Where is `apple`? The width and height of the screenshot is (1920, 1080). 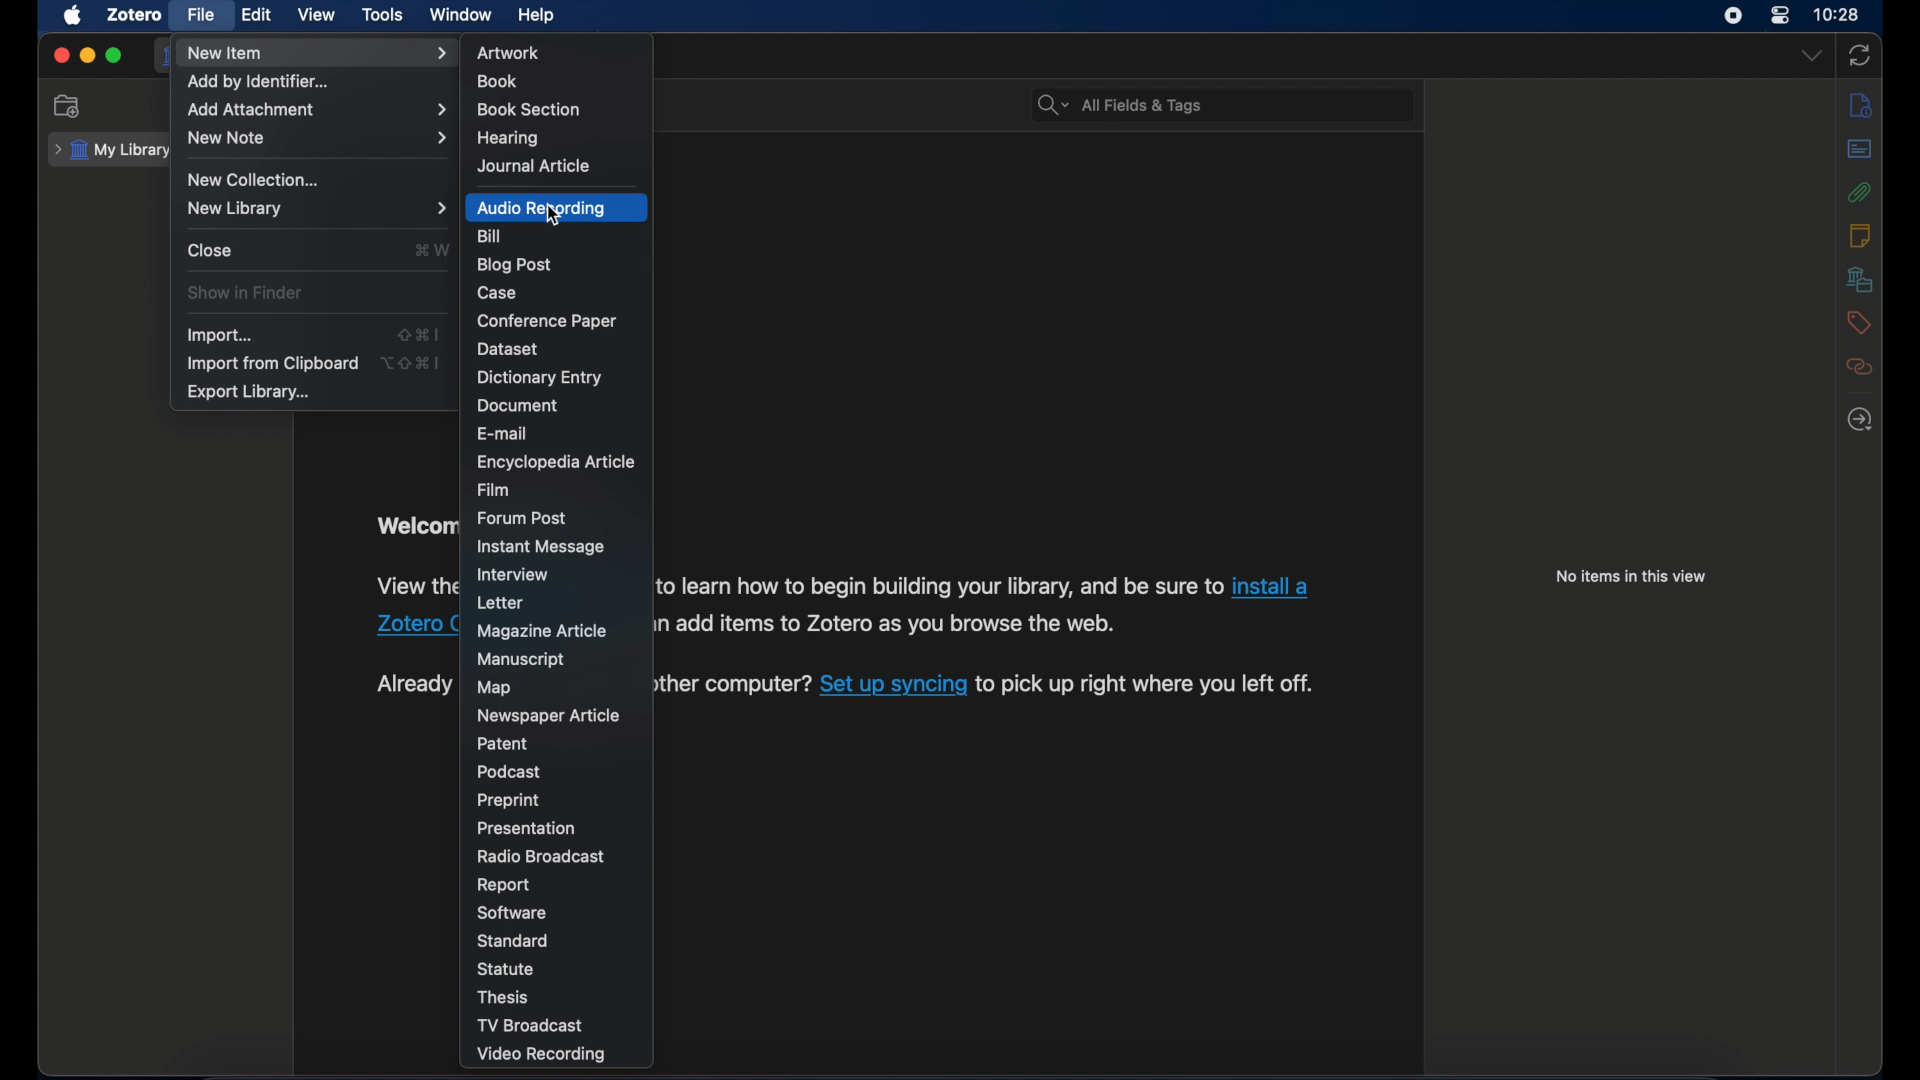 apple is located at coordinates (73, 16).